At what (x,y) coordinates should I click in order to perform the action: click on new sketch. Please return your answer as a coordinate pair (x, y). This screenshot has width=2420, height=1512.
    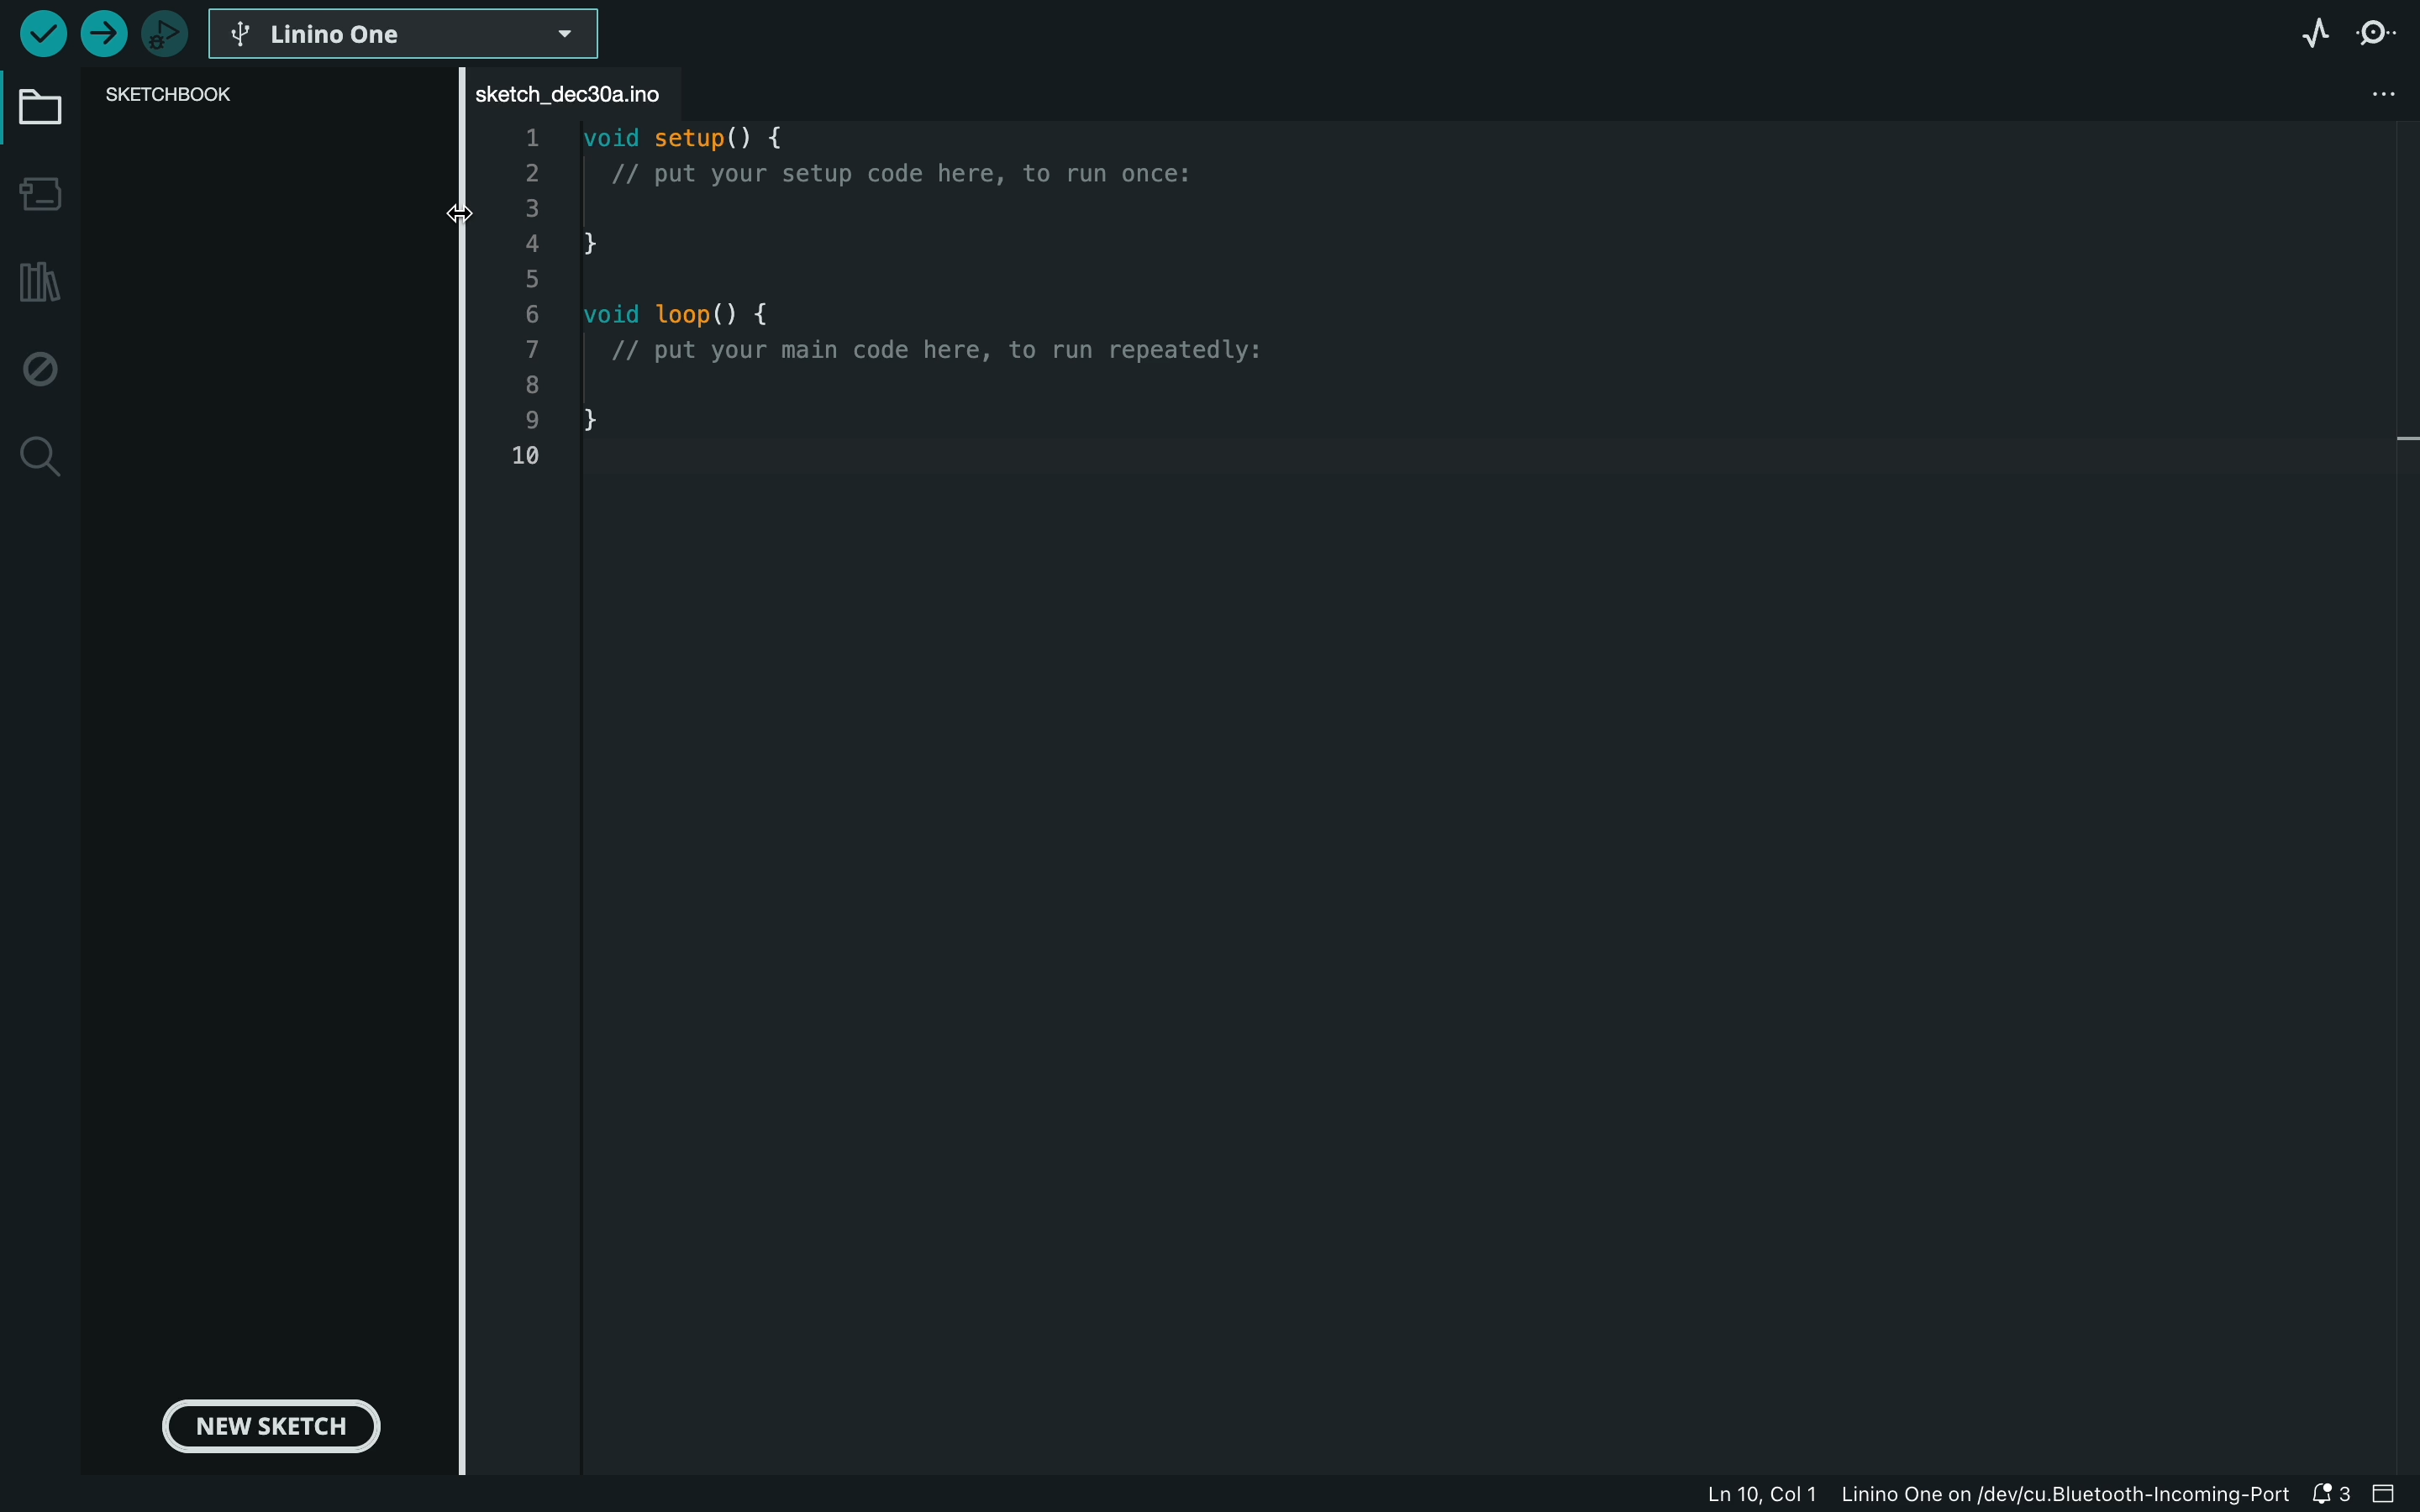
    Looking at the image, I should click on (276, 1429).